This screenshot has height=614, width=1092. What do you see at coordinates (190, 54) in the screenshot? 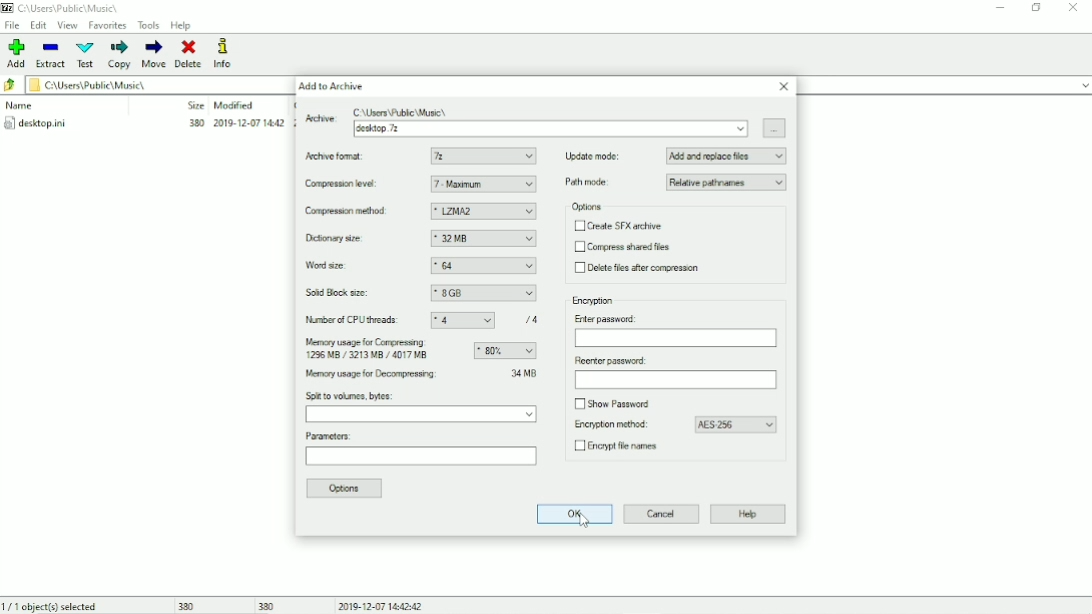
I see `Delete ` at bounding box center [190, 54].